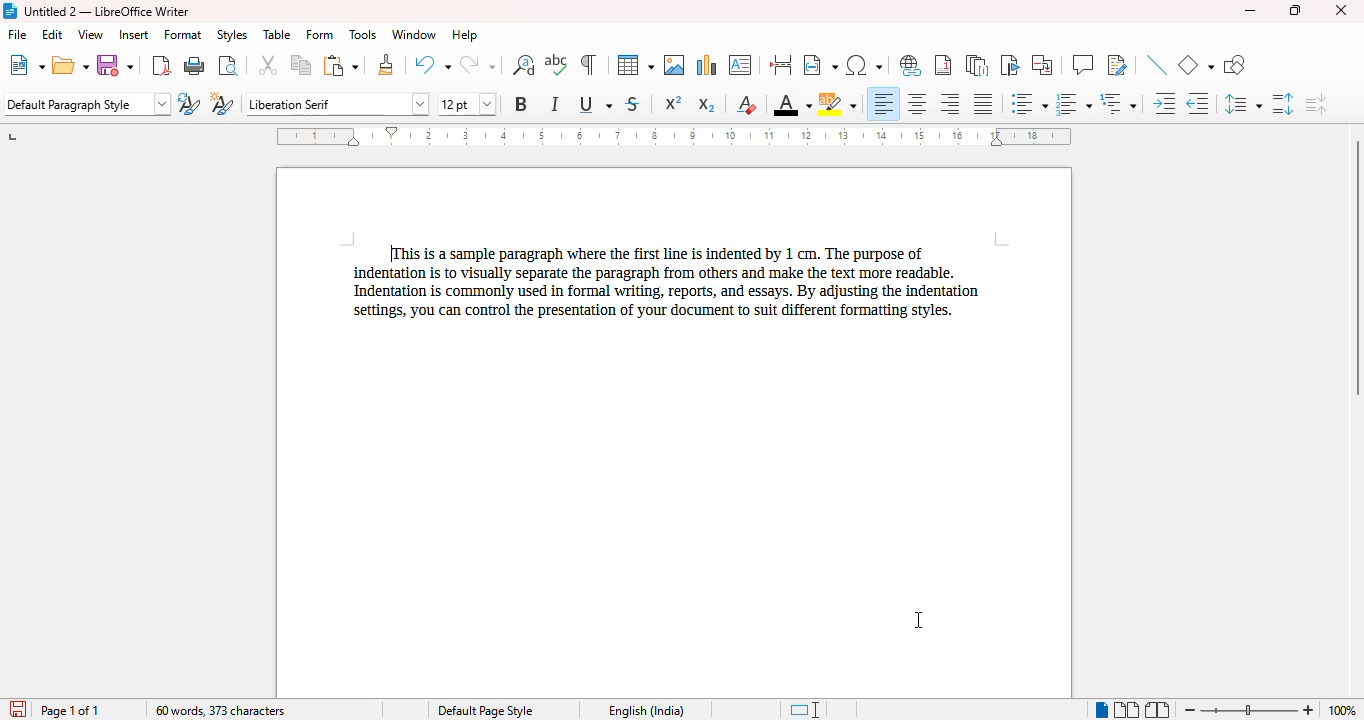  What do you see at coordinates (1243, 104) in the screenshot?
I see `set line spacing` at bounding box center [1243, 104].